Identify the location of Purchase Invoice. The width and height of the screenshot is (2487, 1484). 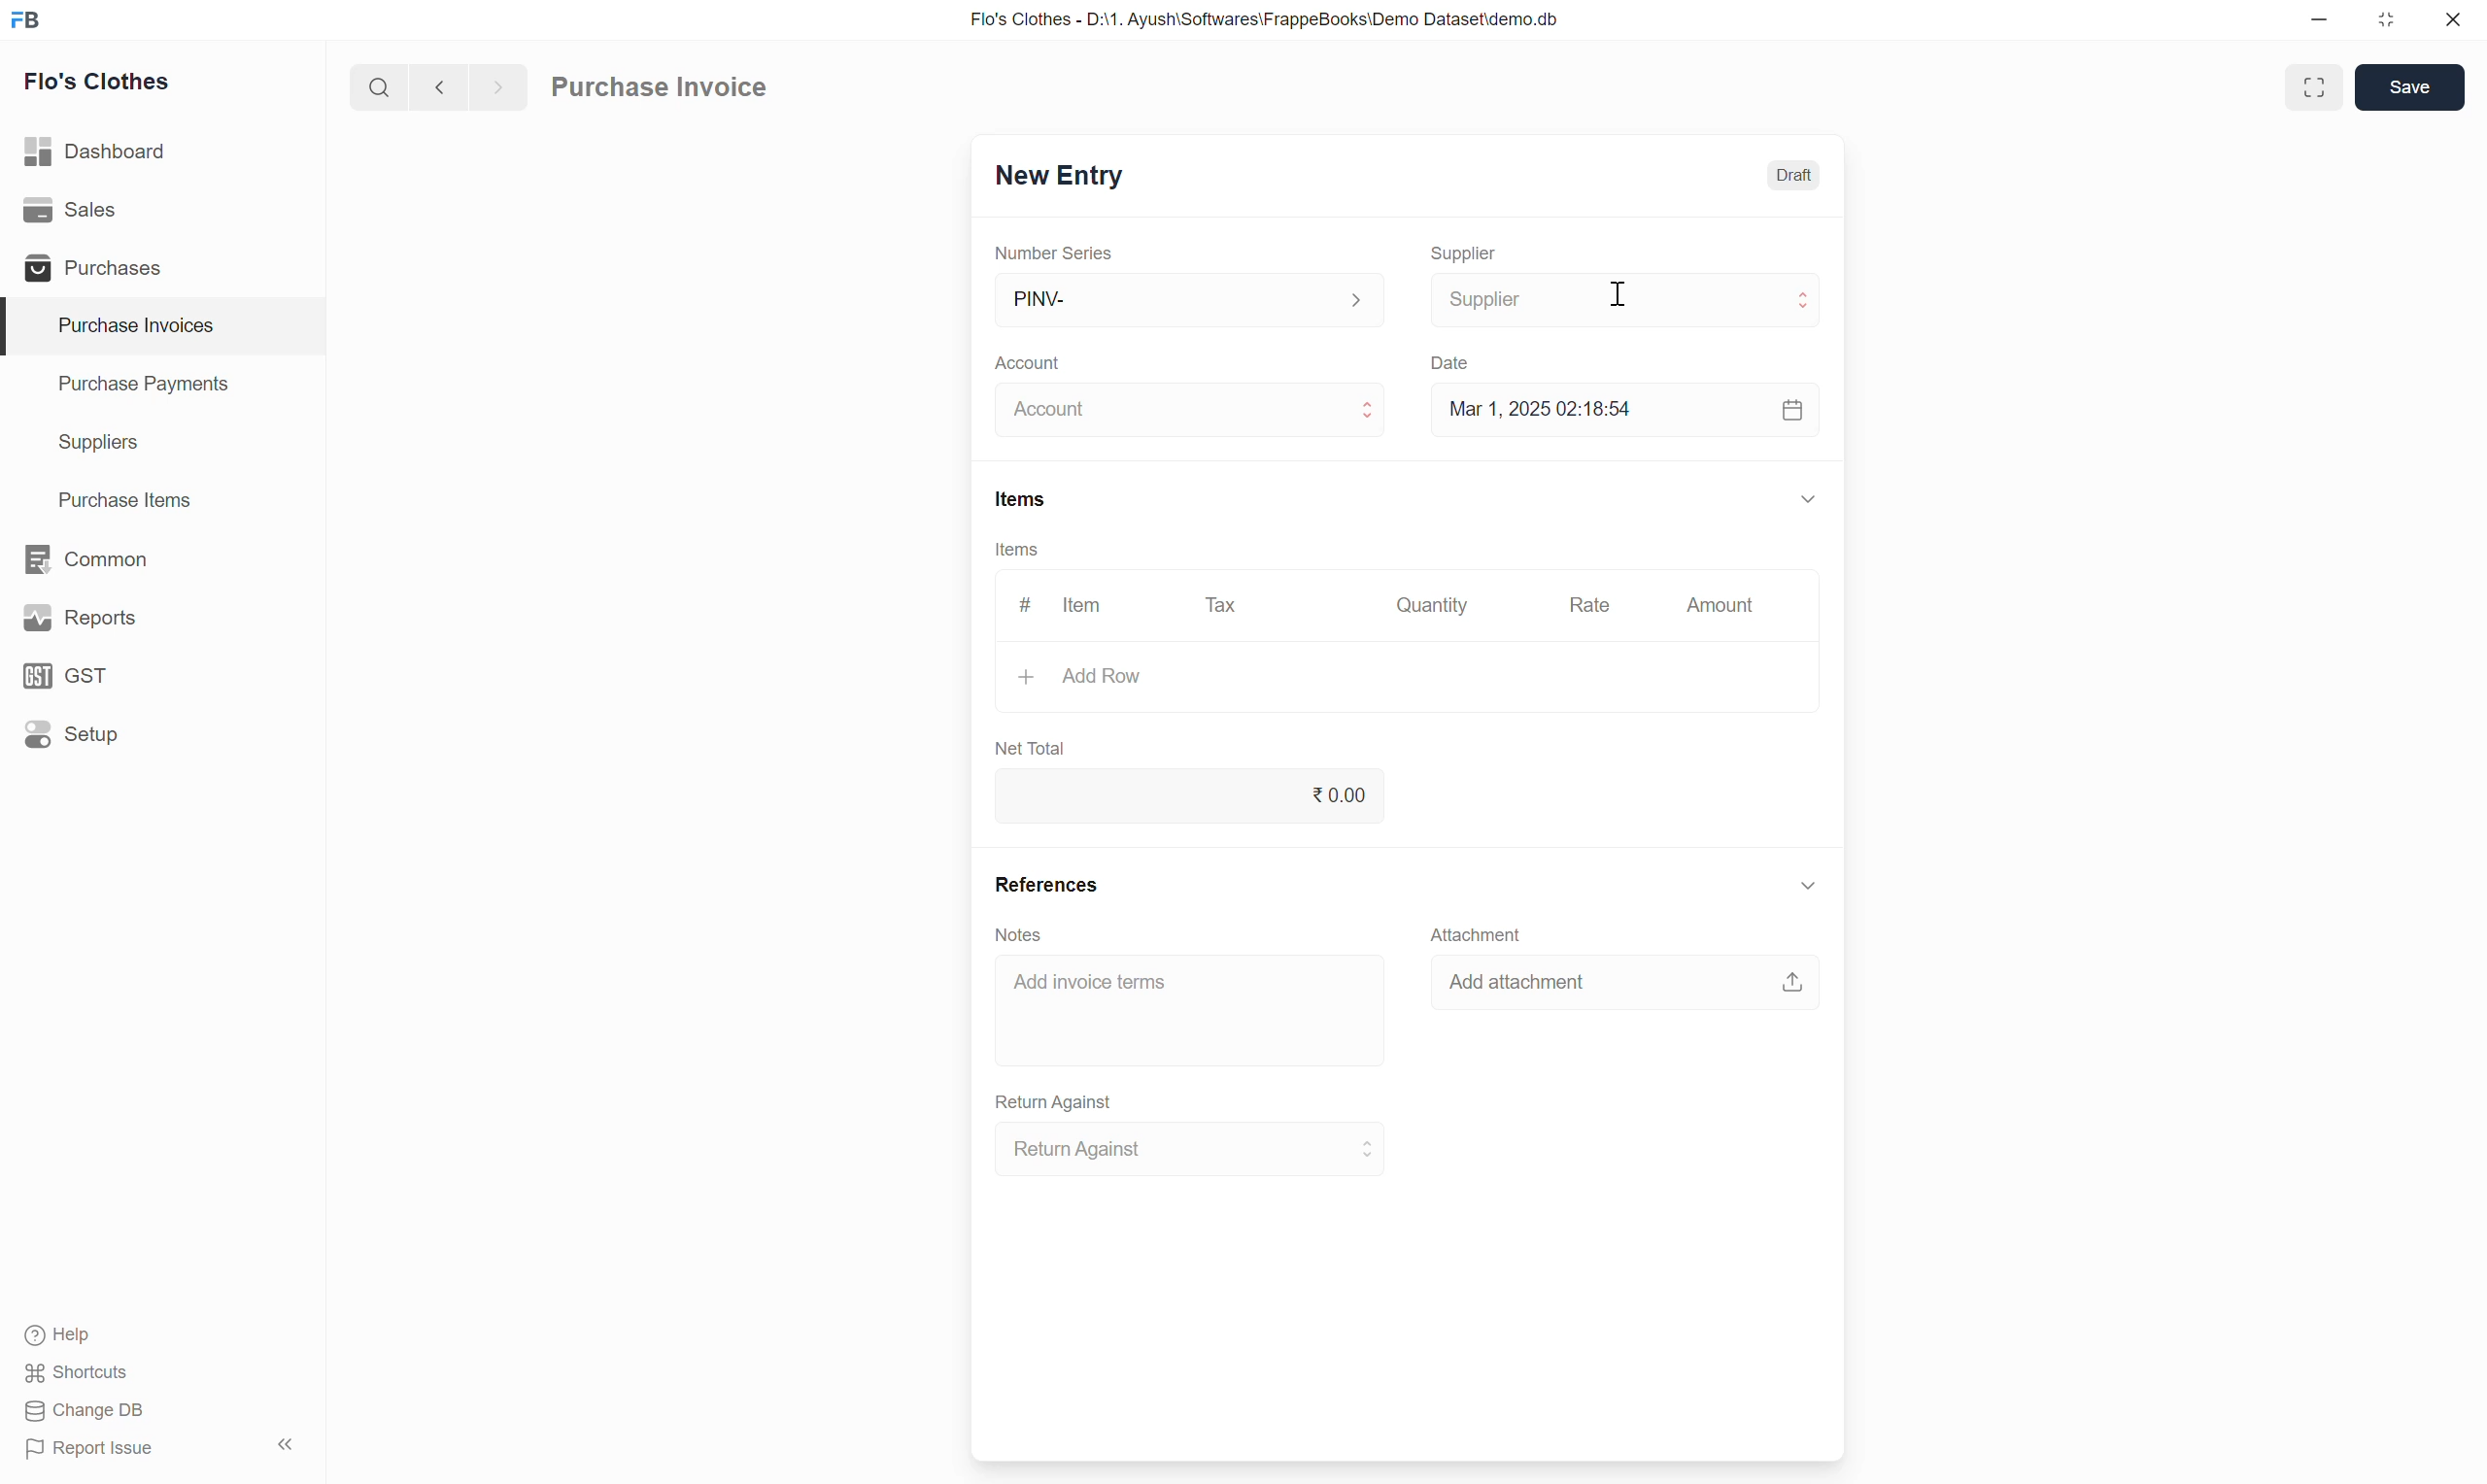
(660, 86).